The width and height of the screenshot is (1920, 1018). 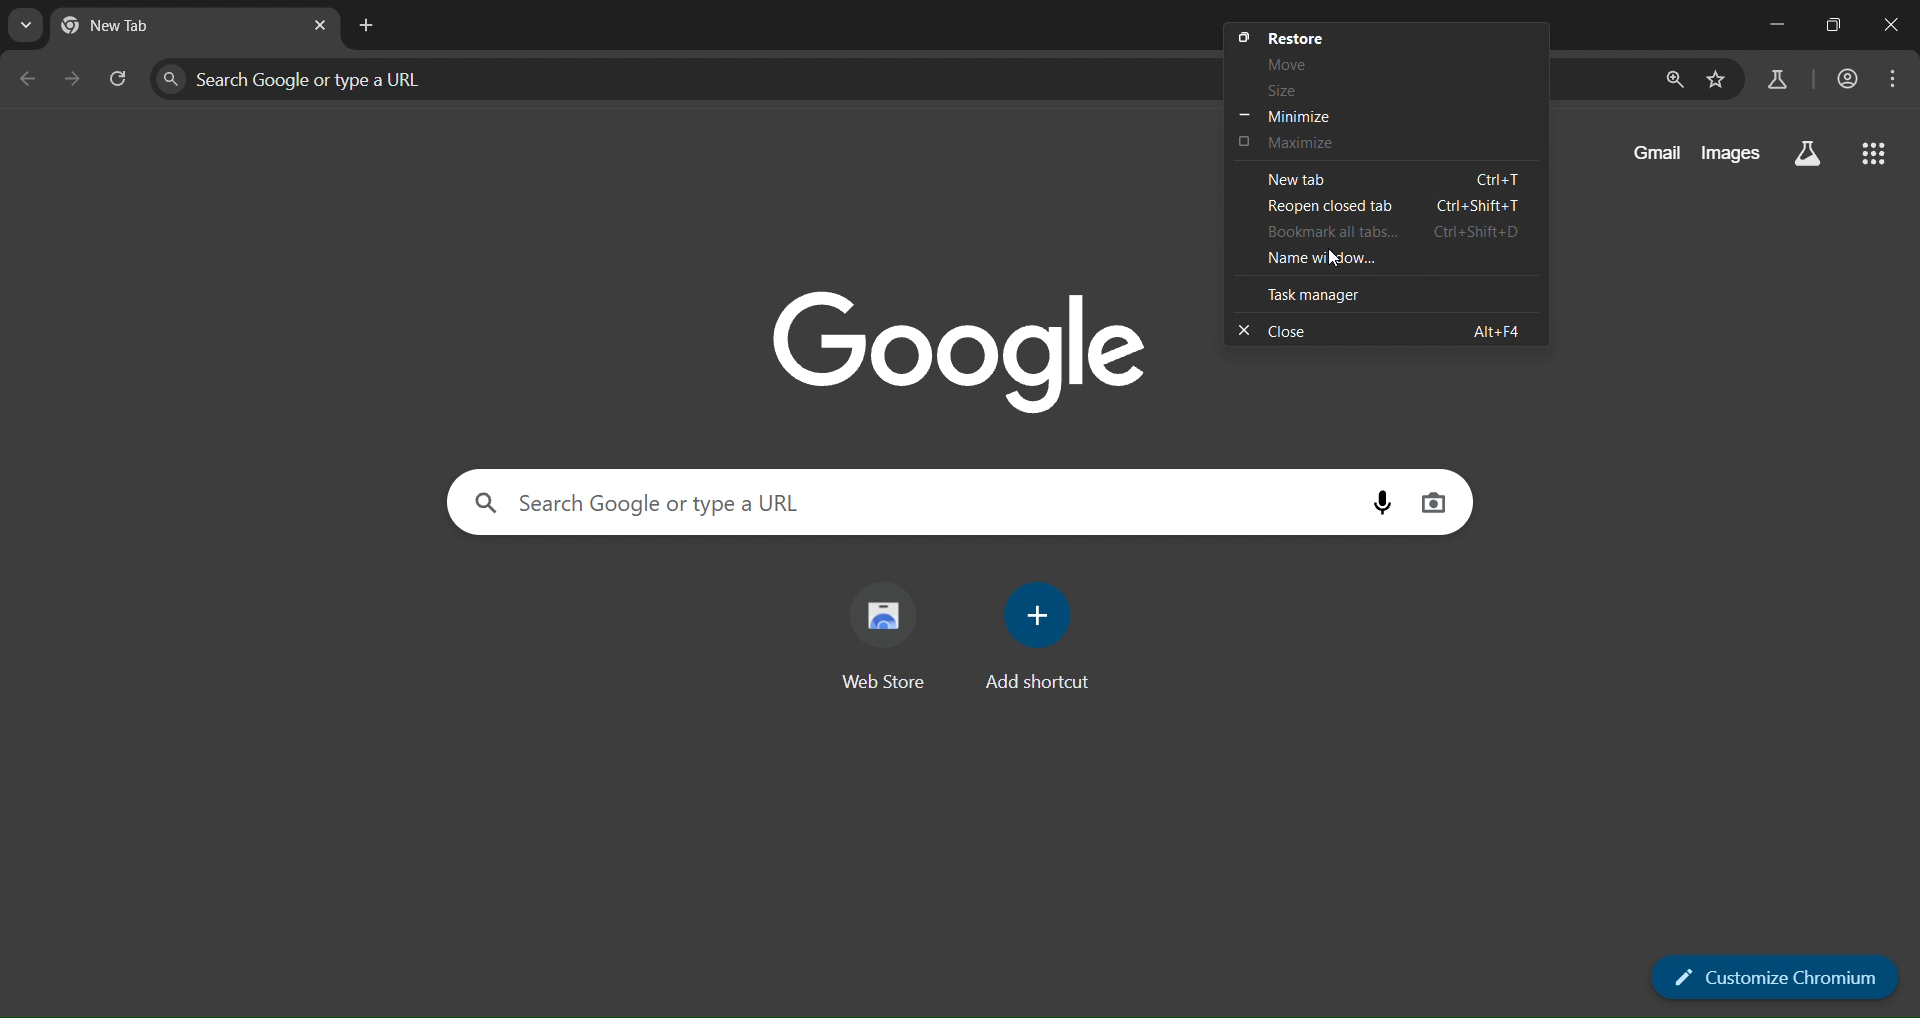 What do you see at coordinates (1386, 177) in the screenshot?
I see `new tab Ctrl+T` at bounding box center [1386, 177].